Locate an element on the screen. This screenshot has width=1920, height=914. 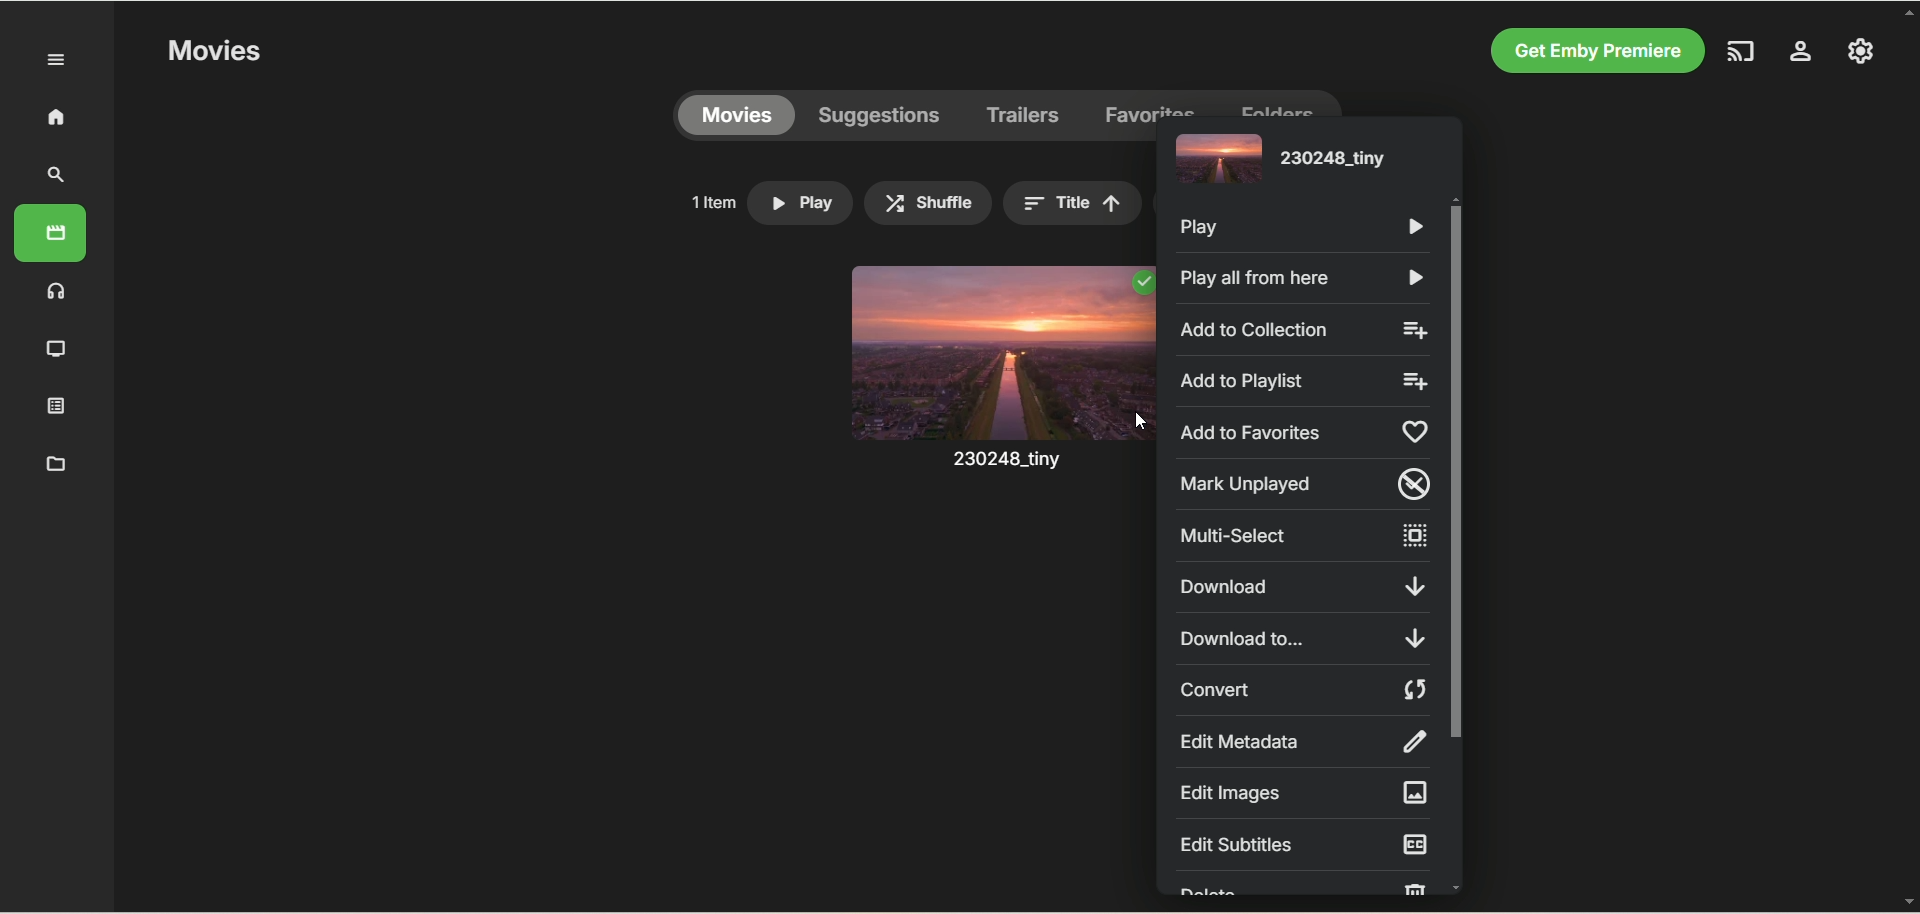
manage emby  server is located at coordinates (1861, 50).